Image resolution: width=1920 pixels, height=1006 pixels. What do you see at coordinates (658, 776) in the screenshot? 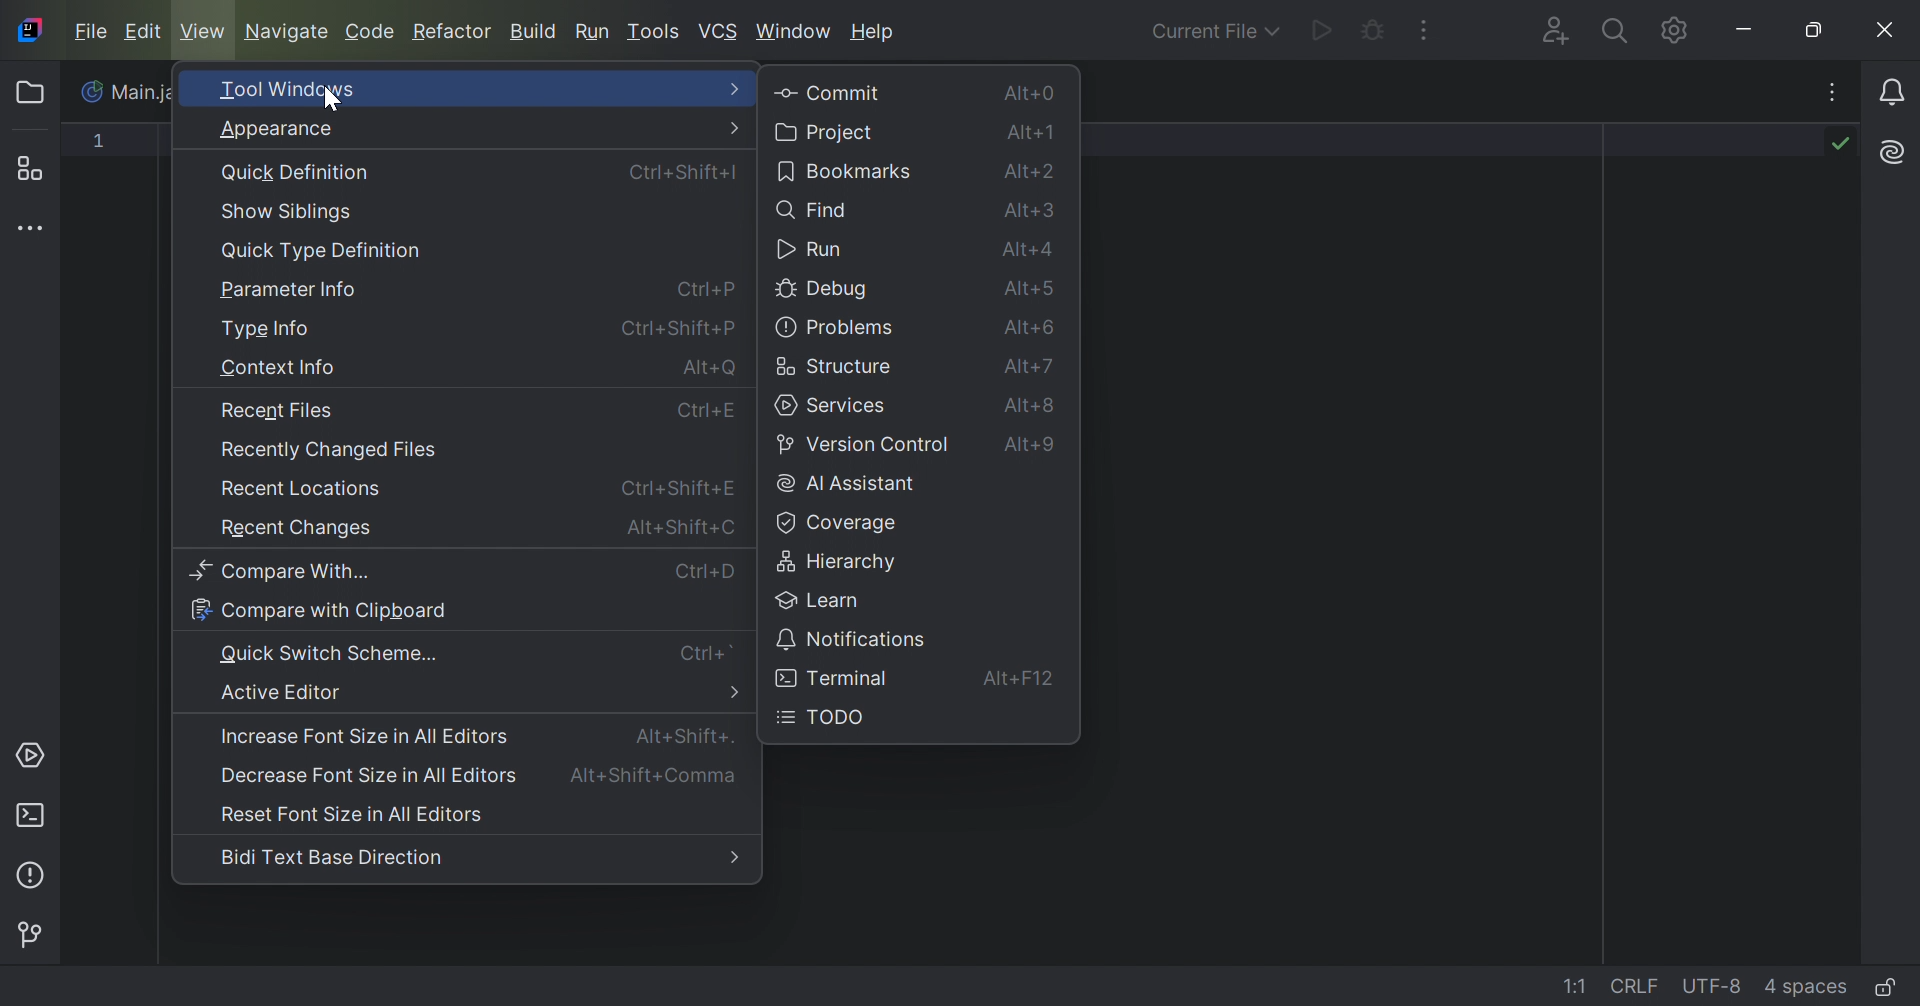
I see `Alt+Shift+Comma` at bounding box center [658, 776].